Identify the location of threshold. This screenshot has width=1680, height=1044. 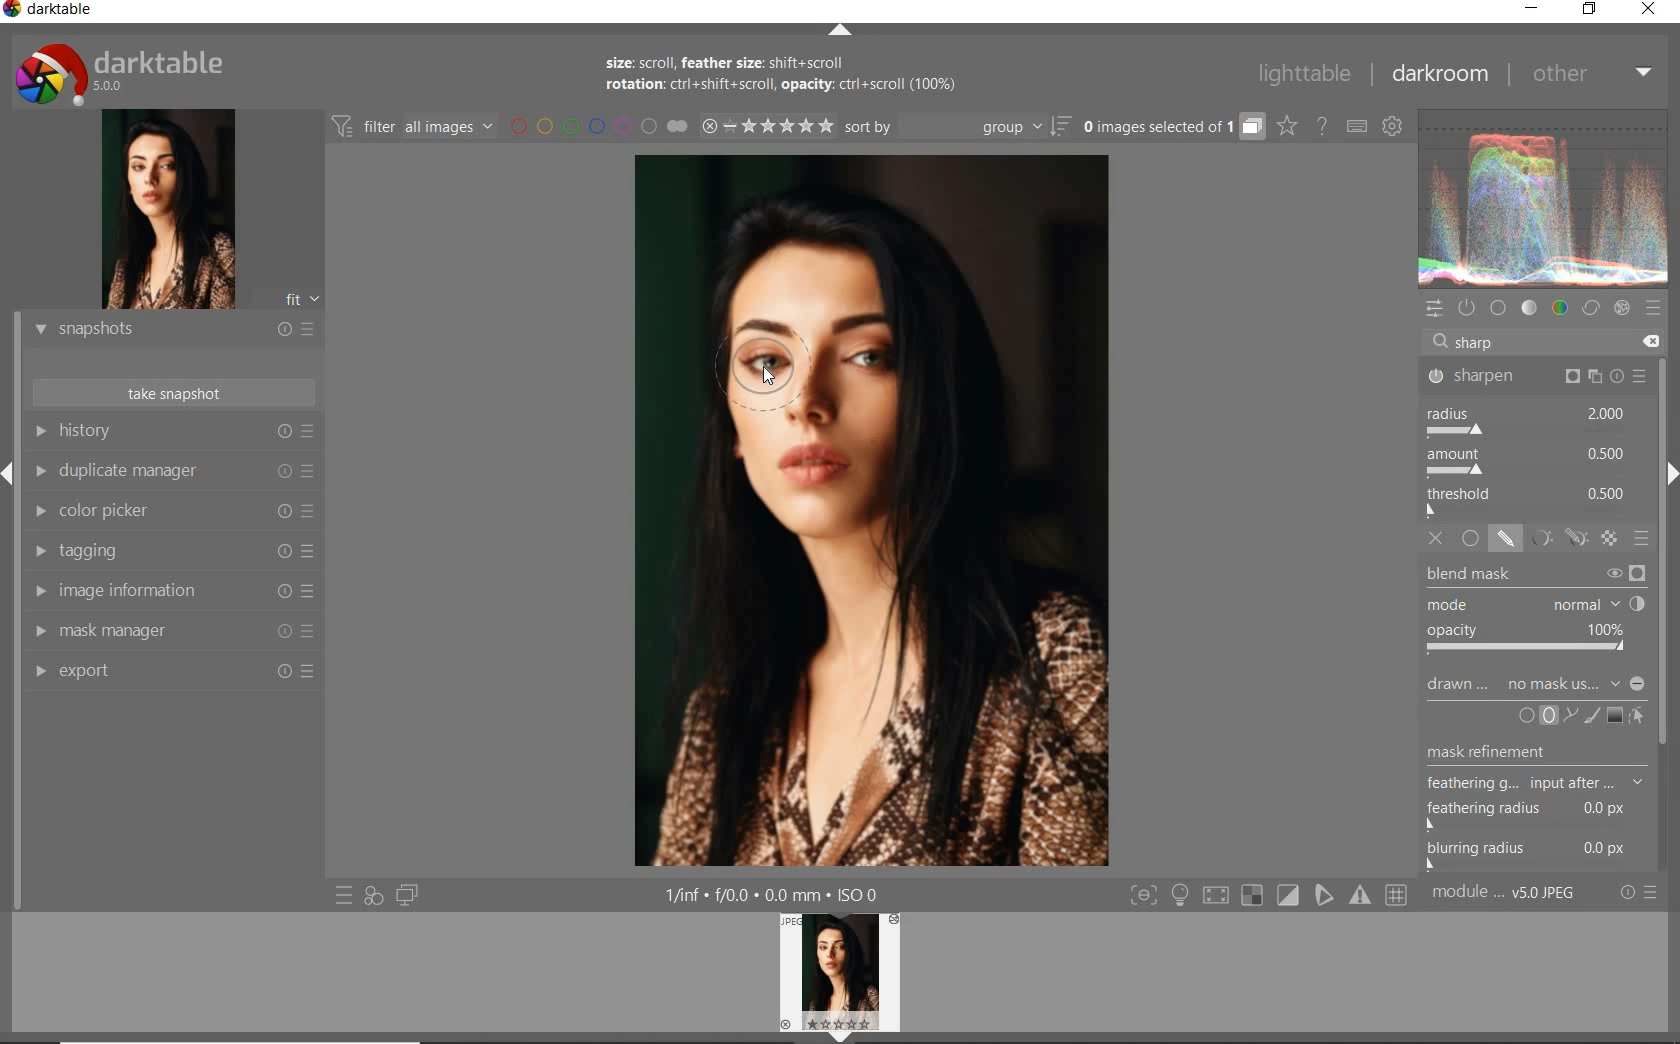
(1532, 502).